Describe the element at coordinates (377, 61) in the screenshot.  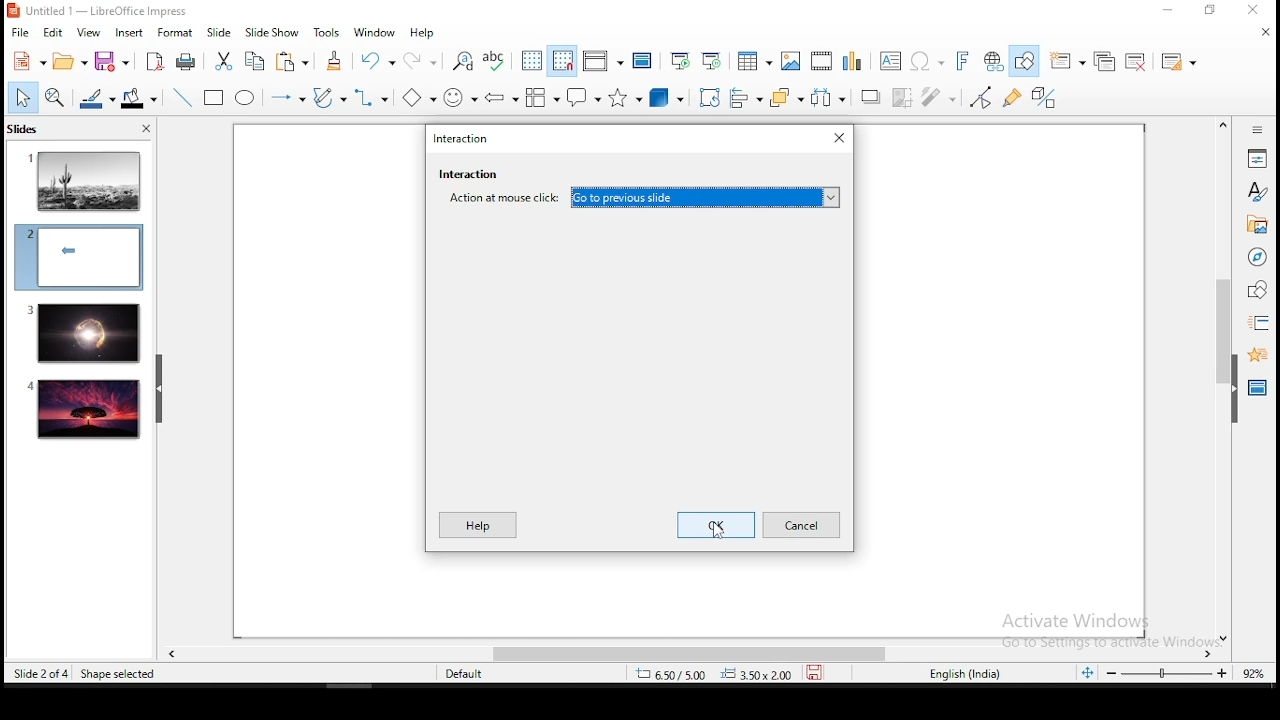
I see `undo` at that location.